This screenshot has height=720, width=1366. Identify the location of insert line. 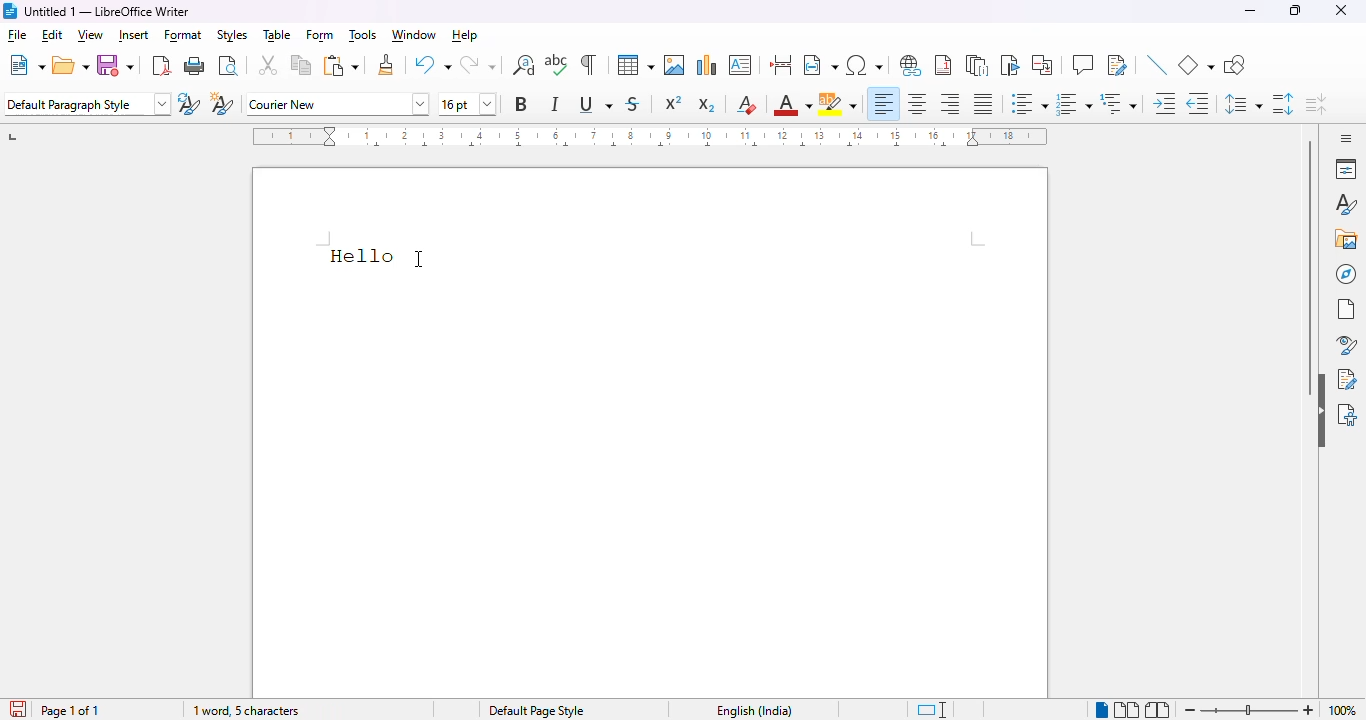
(1156, 64).